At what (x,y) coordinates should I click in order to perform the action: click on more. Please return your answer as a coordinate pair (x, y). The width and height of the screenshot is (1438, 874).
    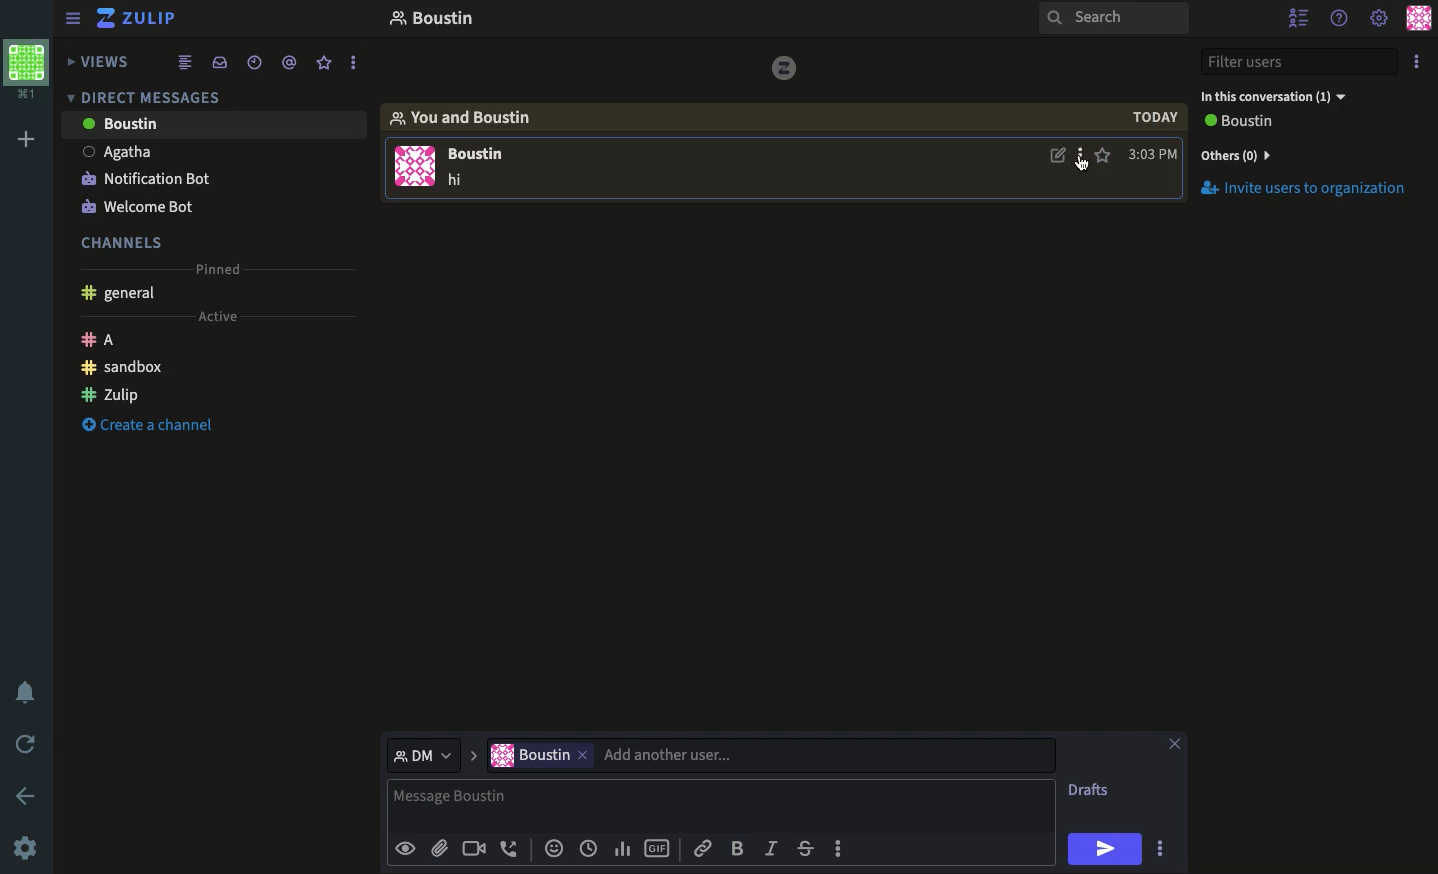
    Looking at the image, I should click on (355, 63).